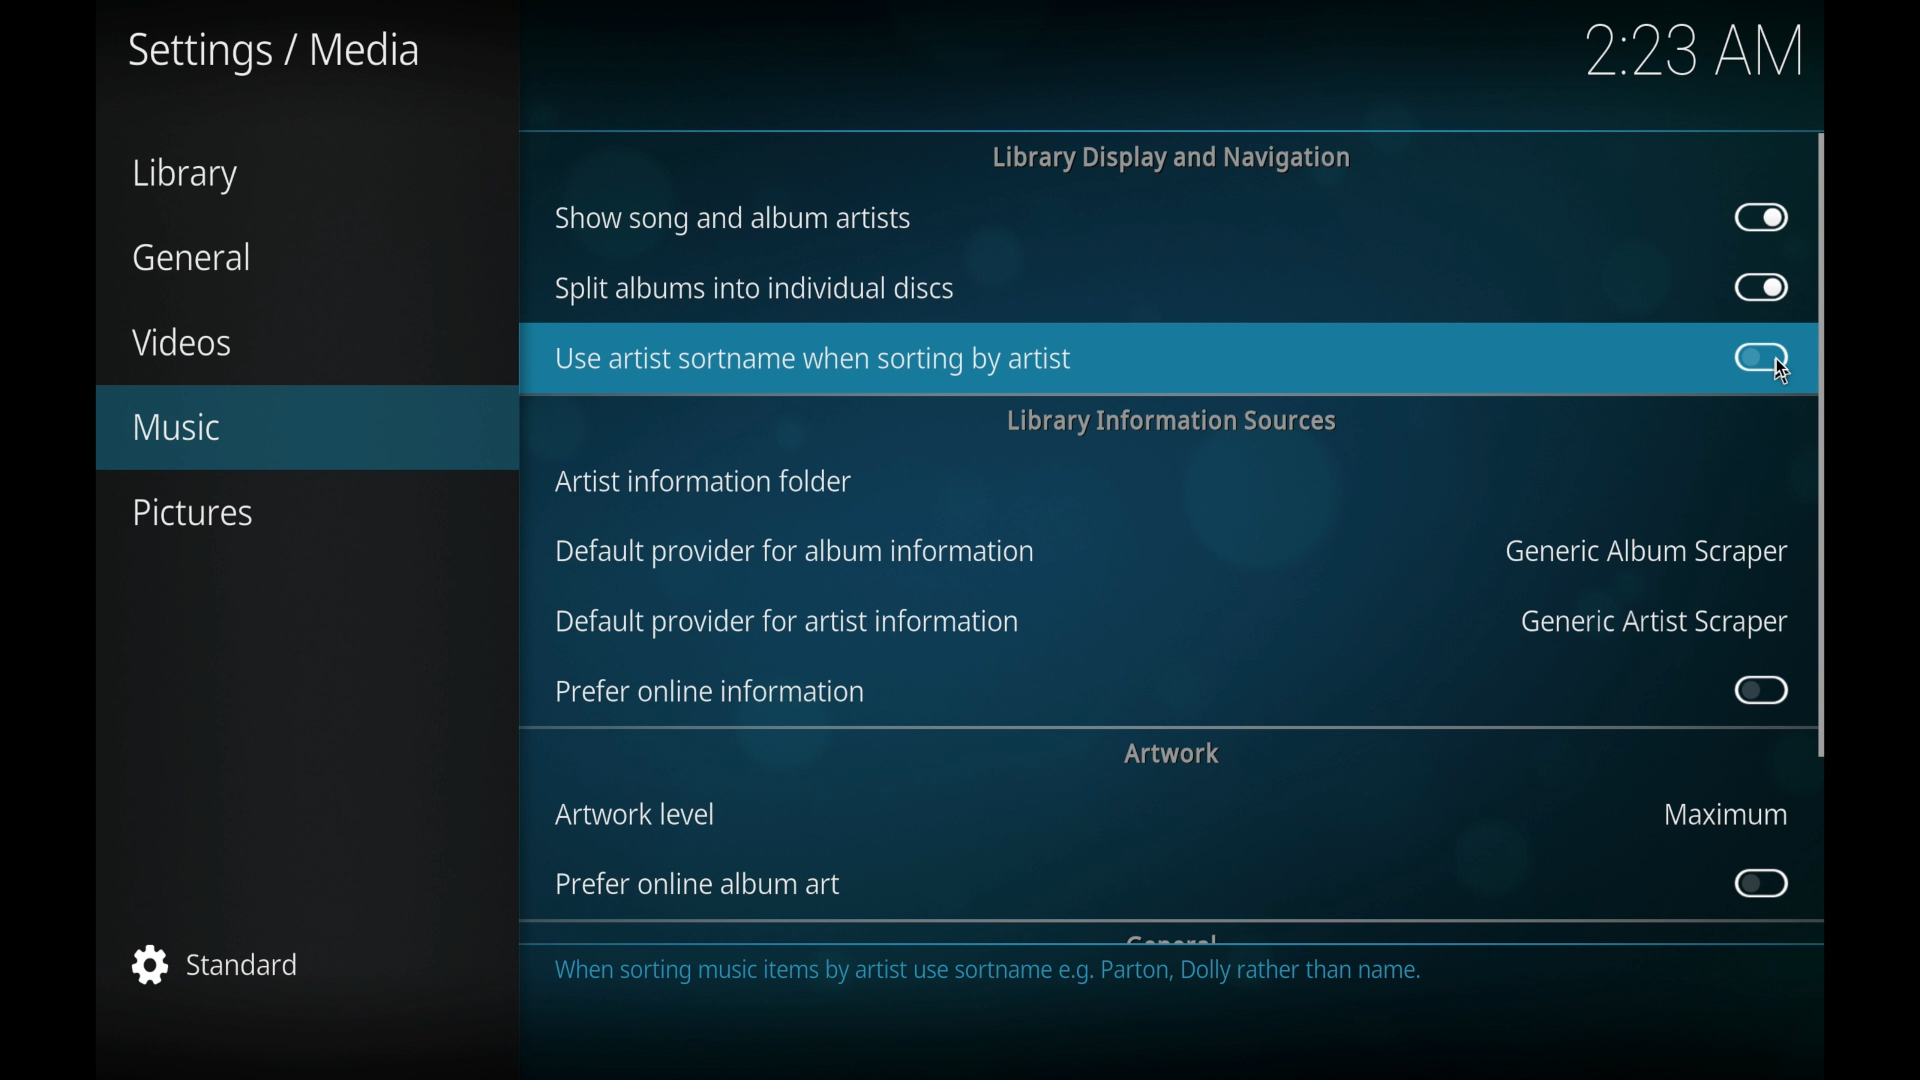 This screenshot has width=1920, height=1080. Describe the element at coordinates (798, 553) in the screenshot. I see `default provider for album information` at that location.